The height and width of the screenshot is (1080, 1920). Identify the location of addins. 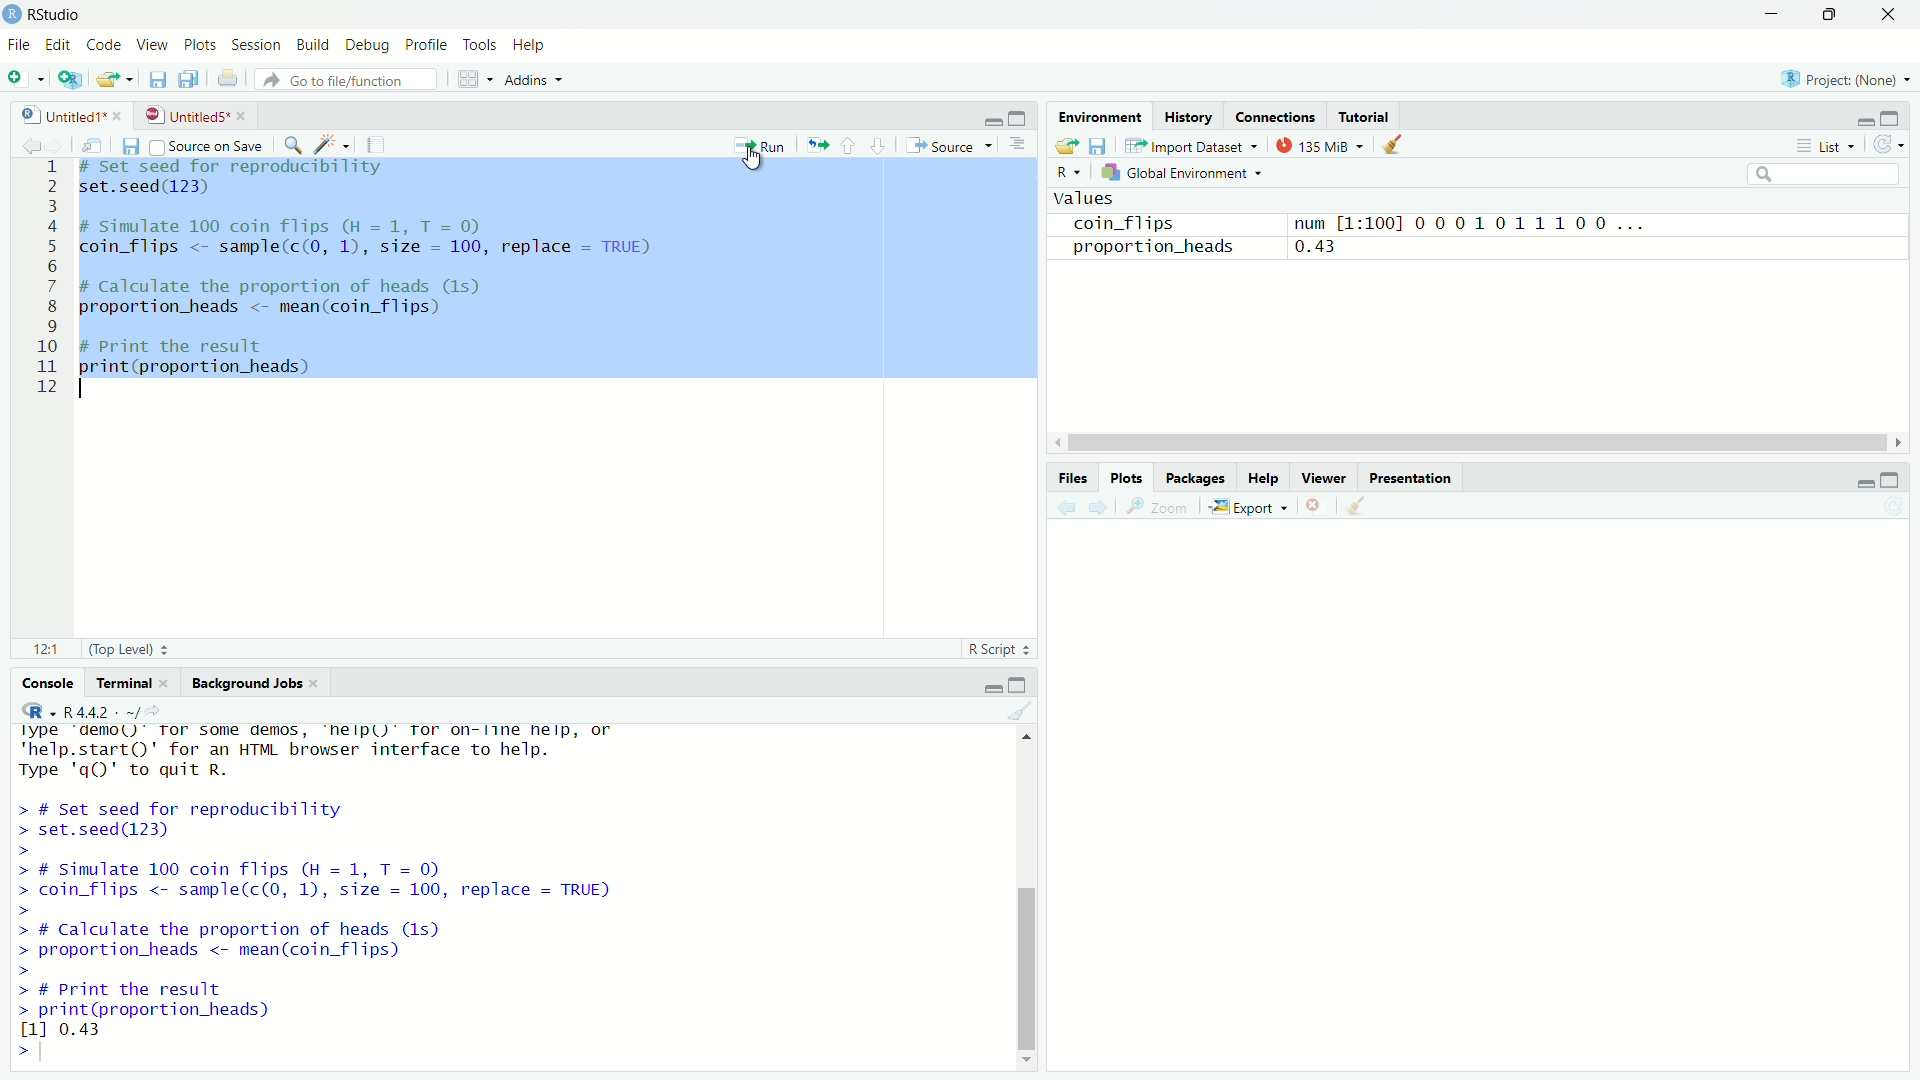
(534, 79).